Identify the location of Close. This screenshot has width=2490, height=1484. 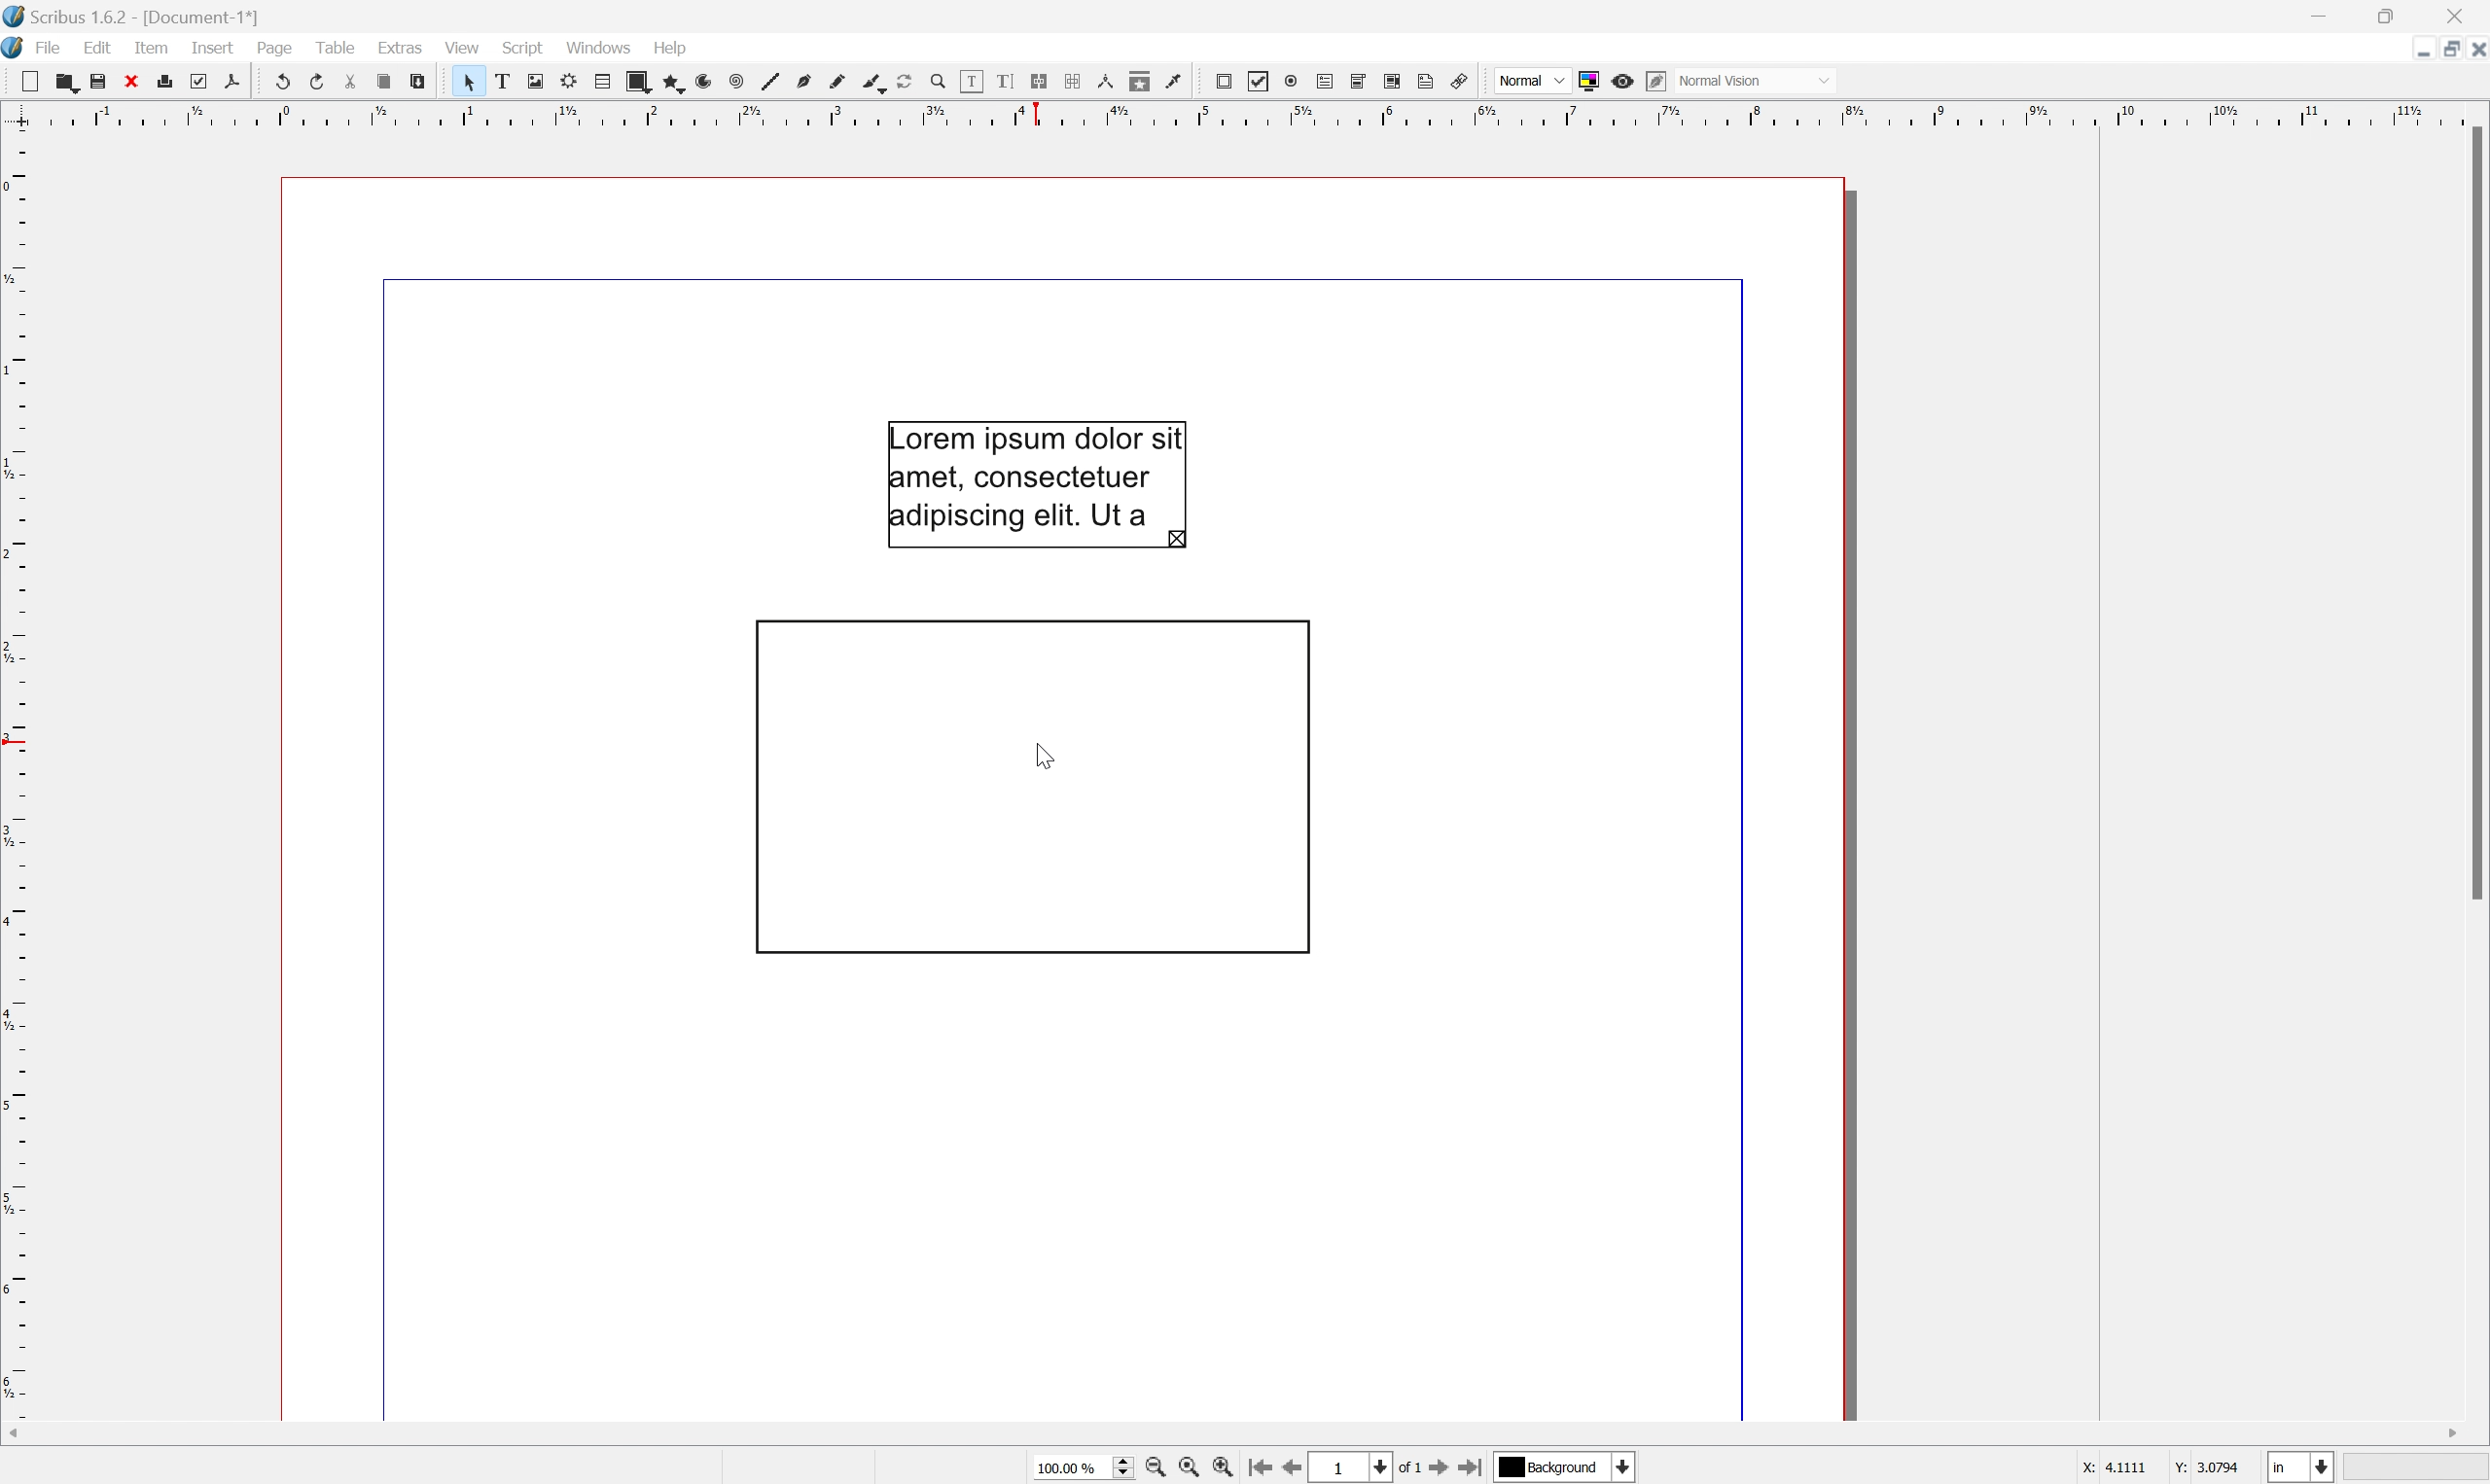
(129, 87).